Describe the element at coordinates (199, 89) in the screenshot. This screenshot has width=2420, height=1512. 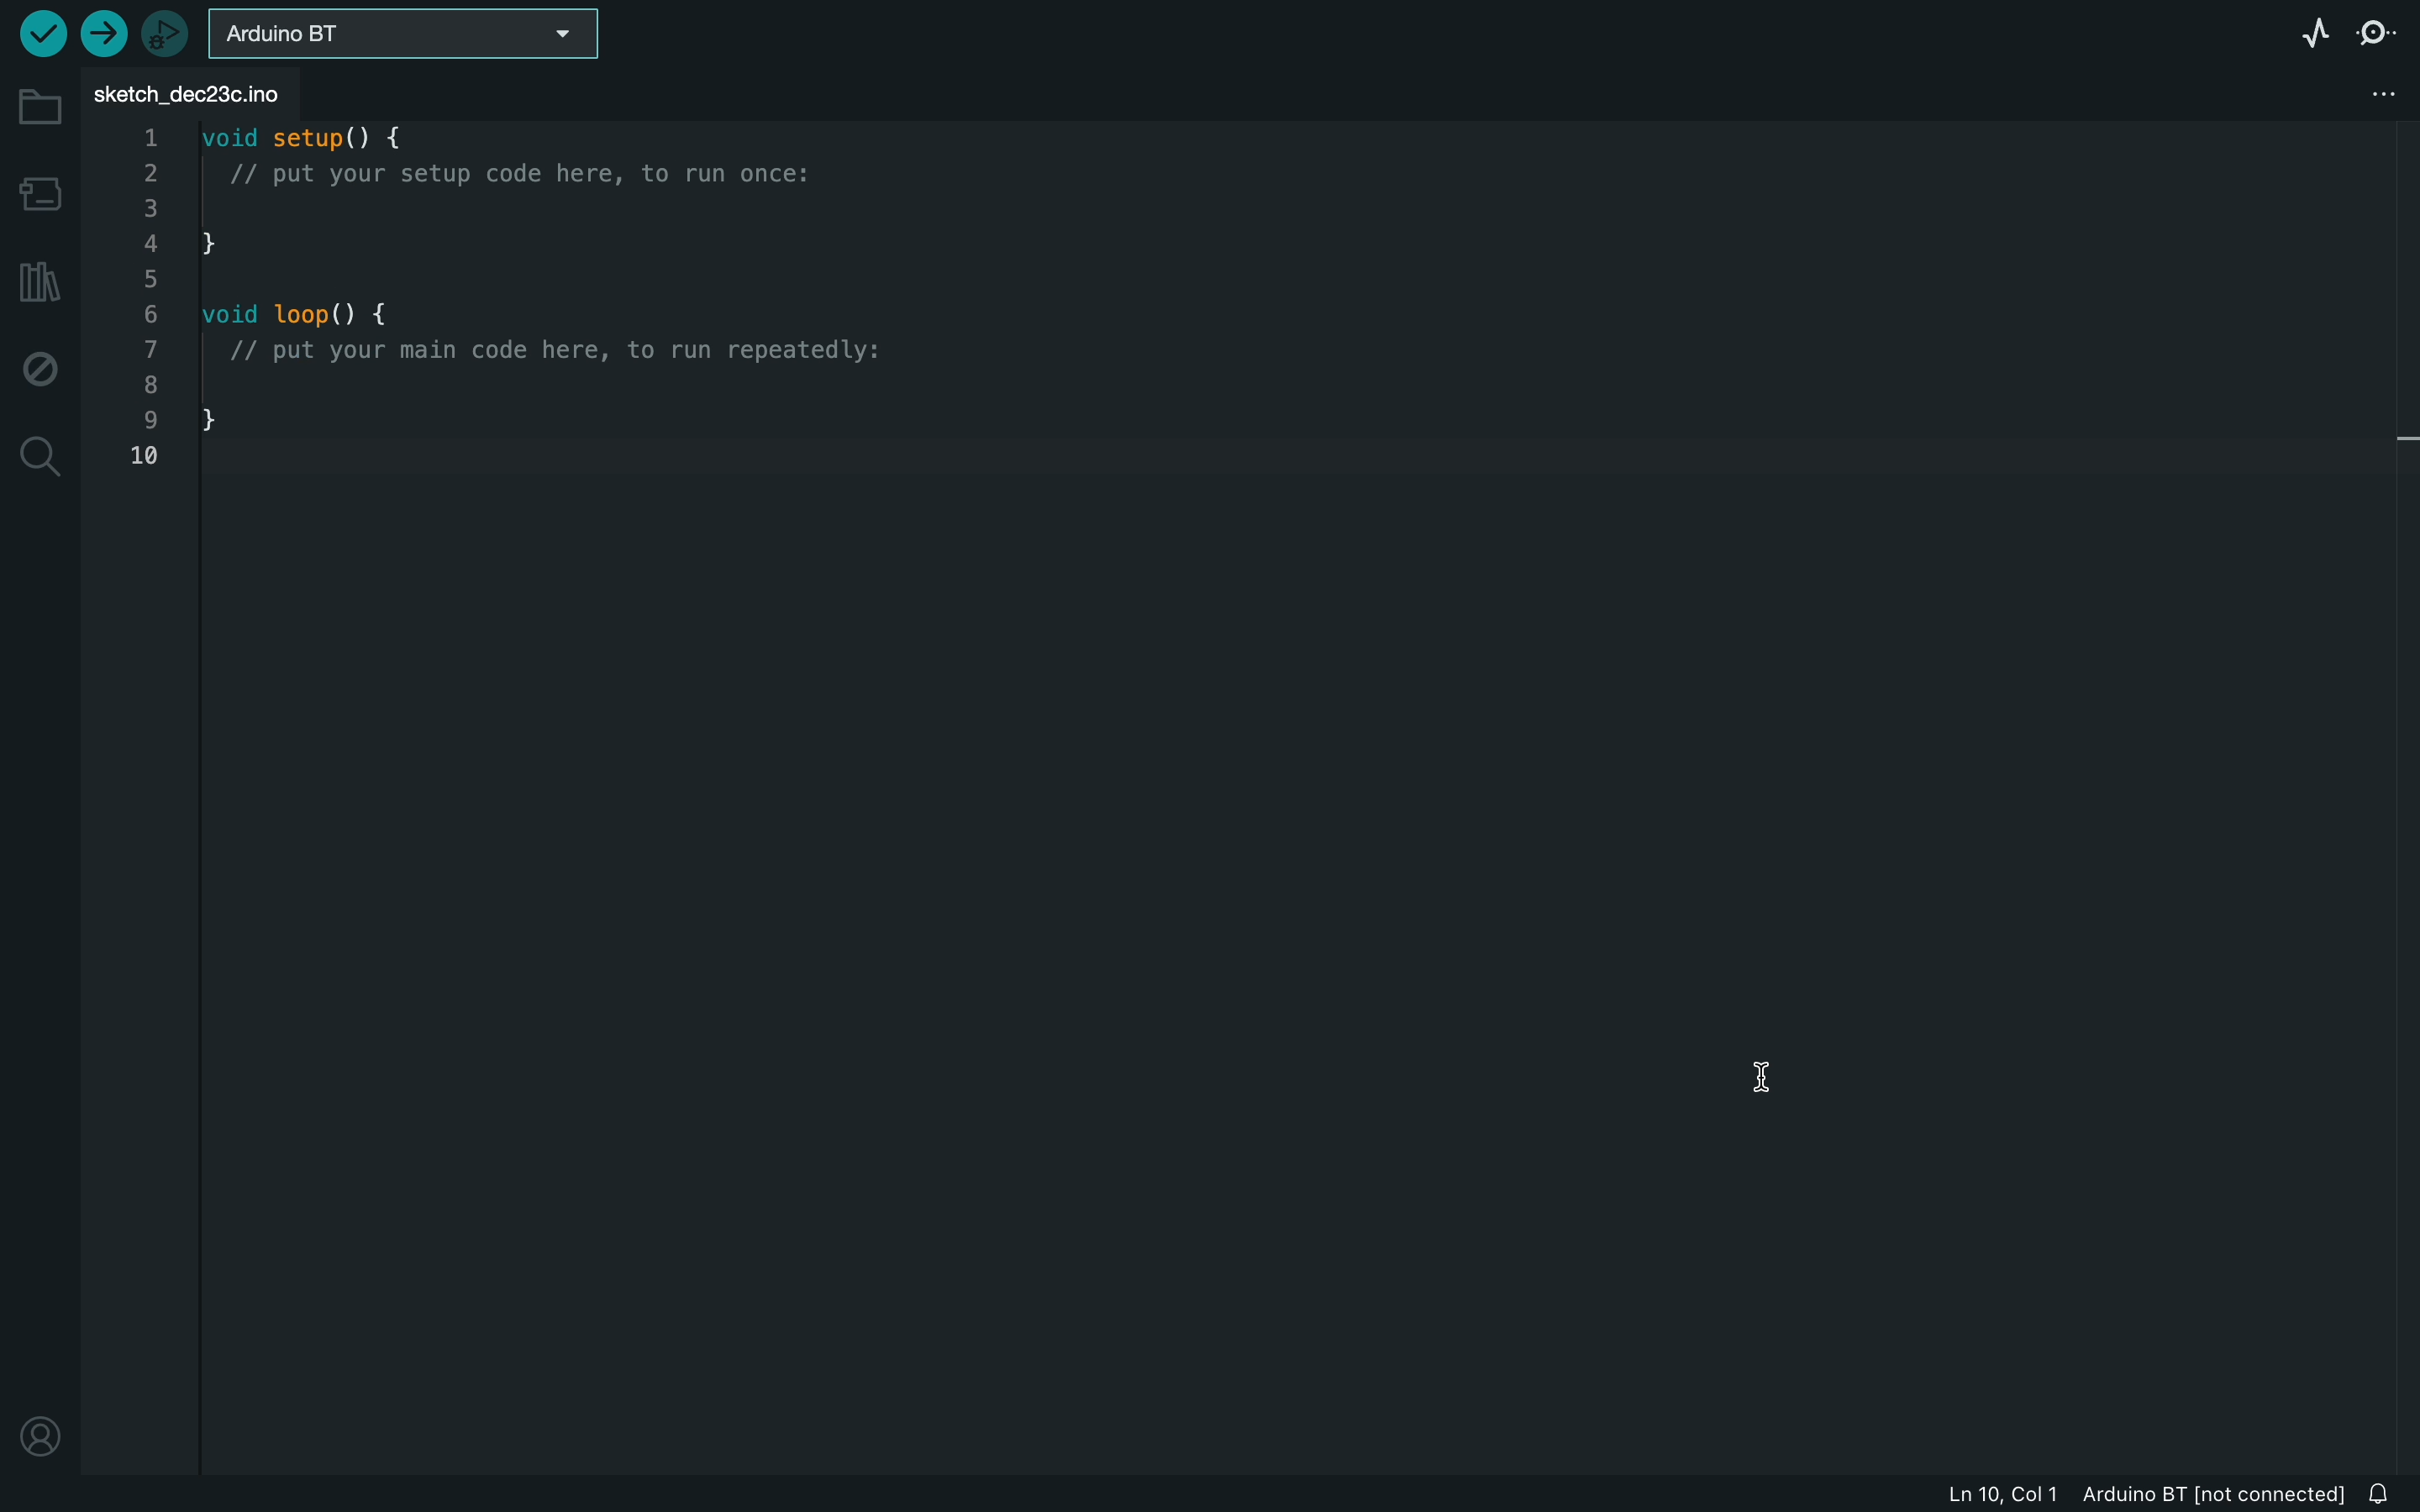
I see `file tab` at that location.